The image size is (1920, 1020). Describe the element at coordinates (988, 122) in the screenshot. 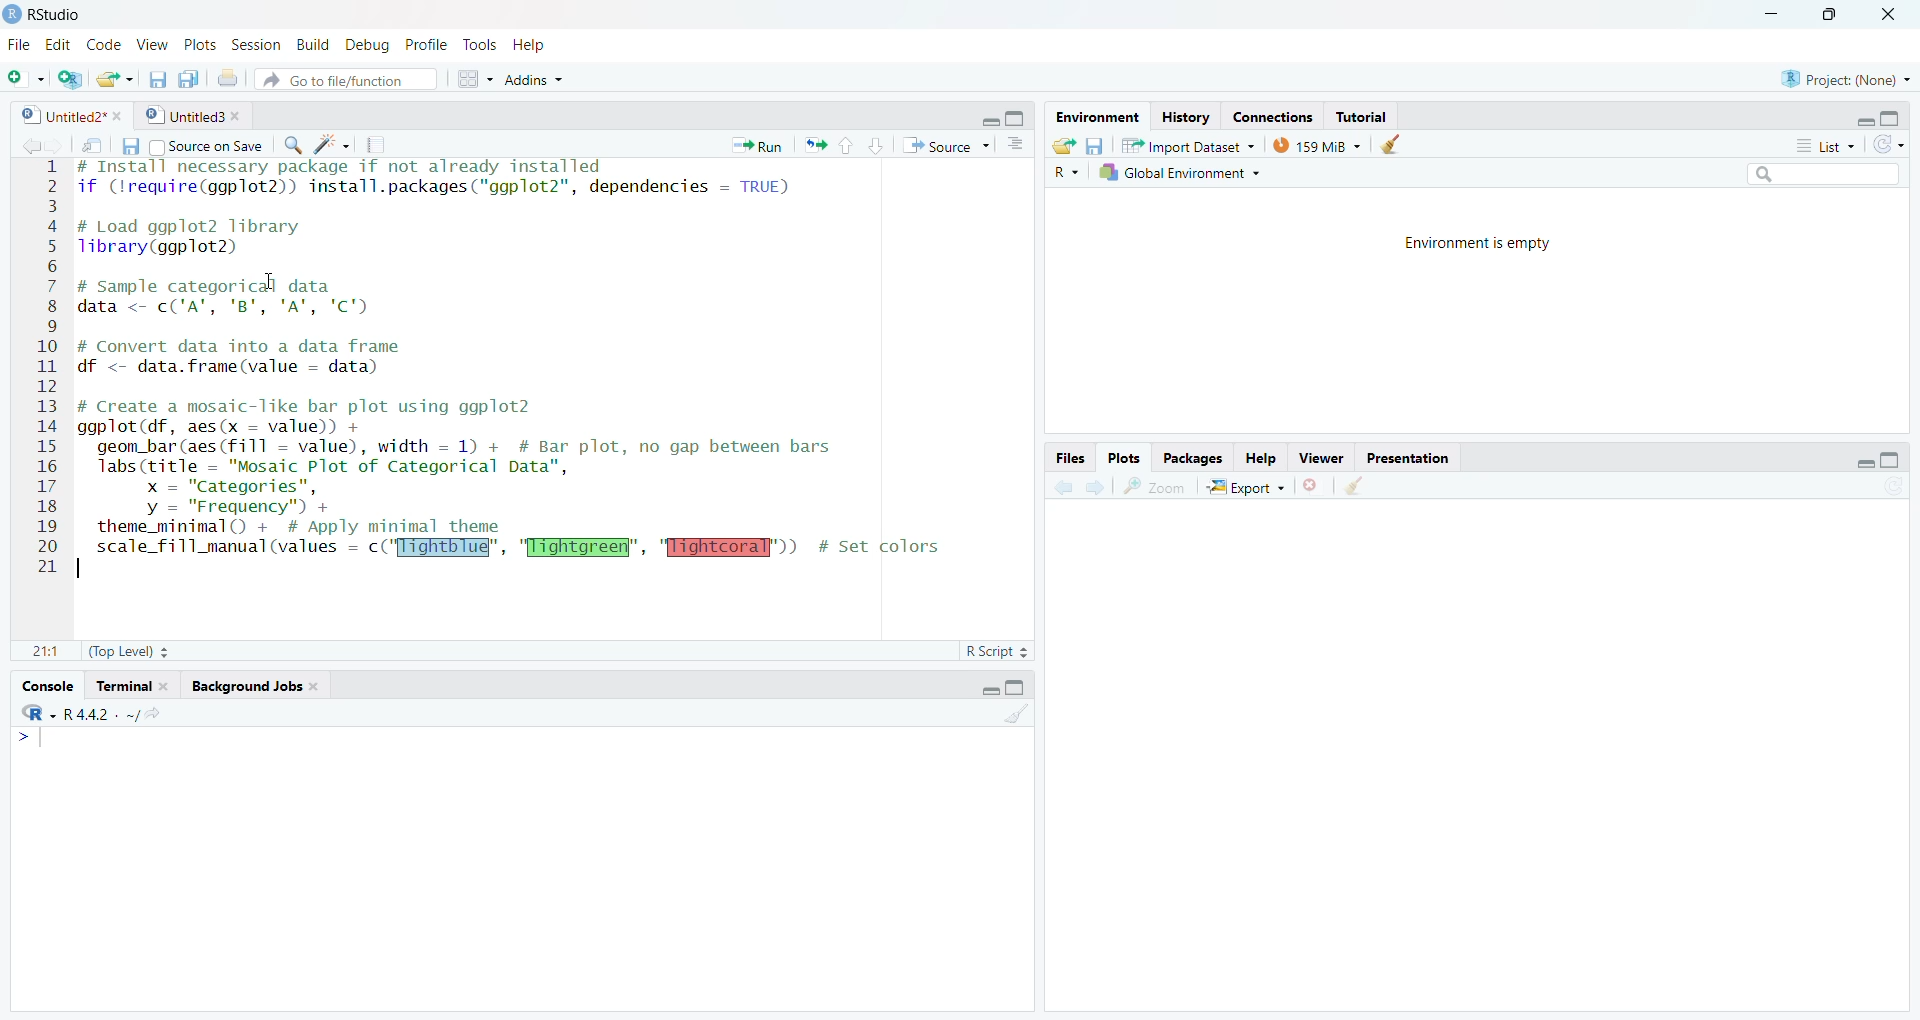

I see `Minimize` at that location.